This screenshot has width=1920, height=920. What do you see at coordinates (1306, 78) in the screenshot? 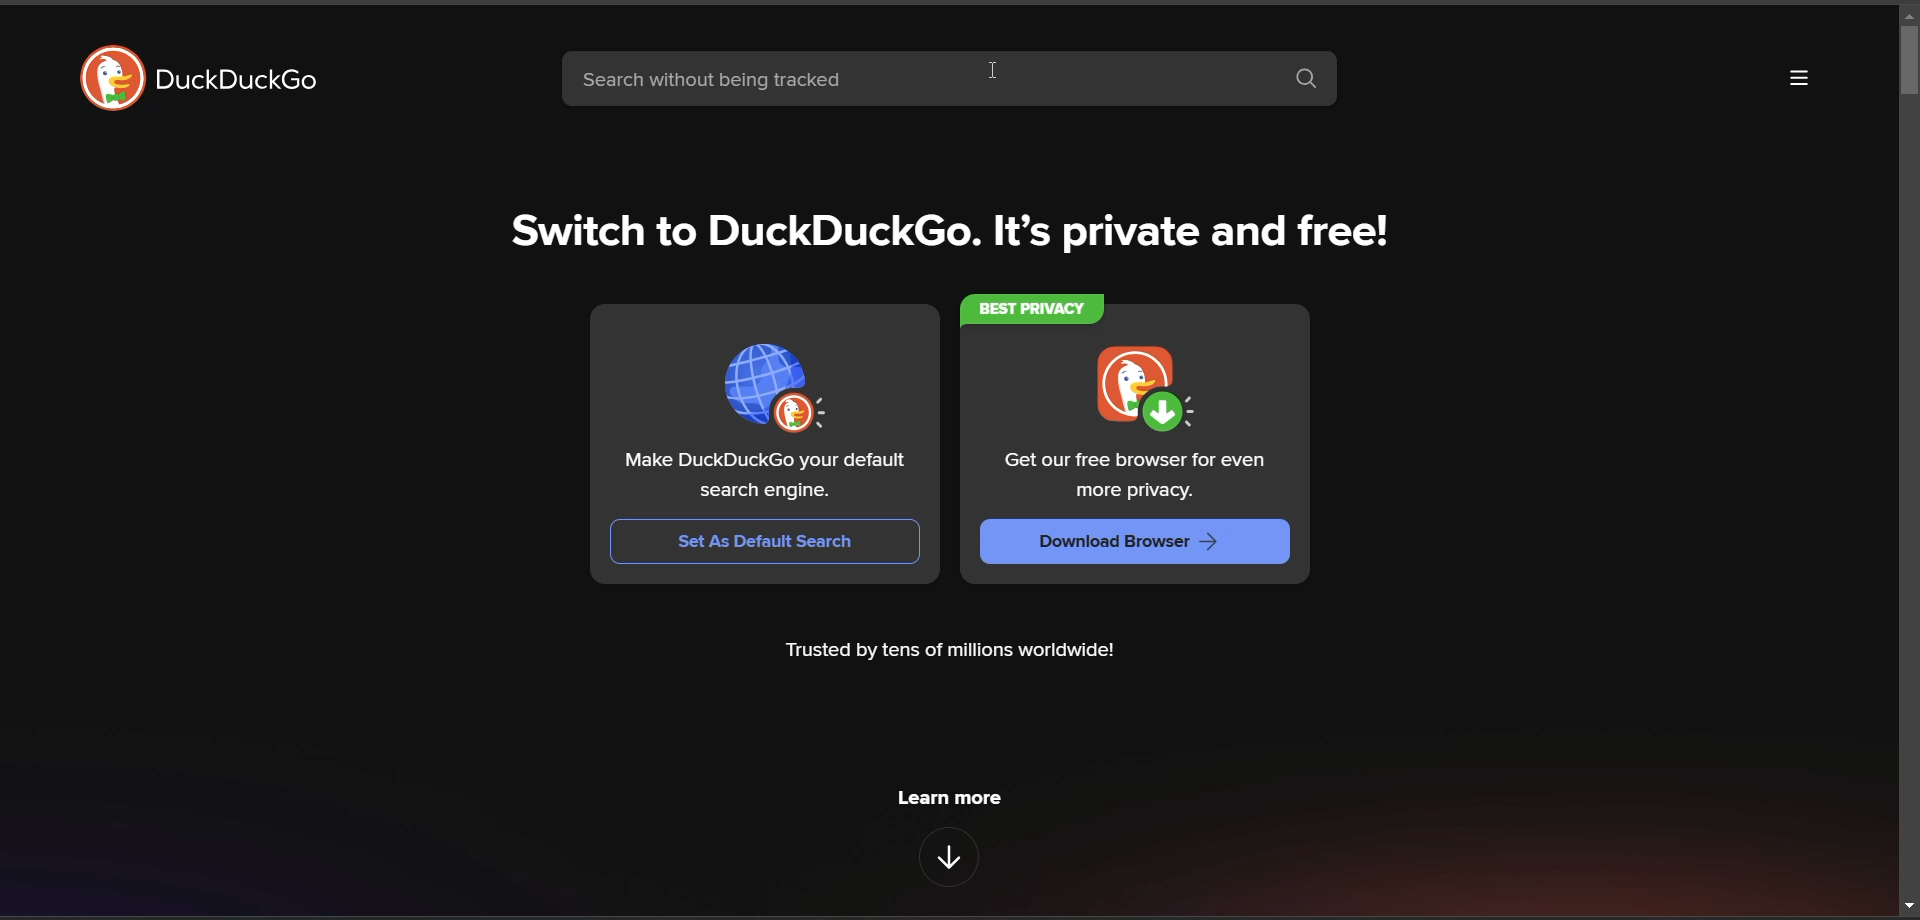
I see `search button` at bounding box center [1306, 78].